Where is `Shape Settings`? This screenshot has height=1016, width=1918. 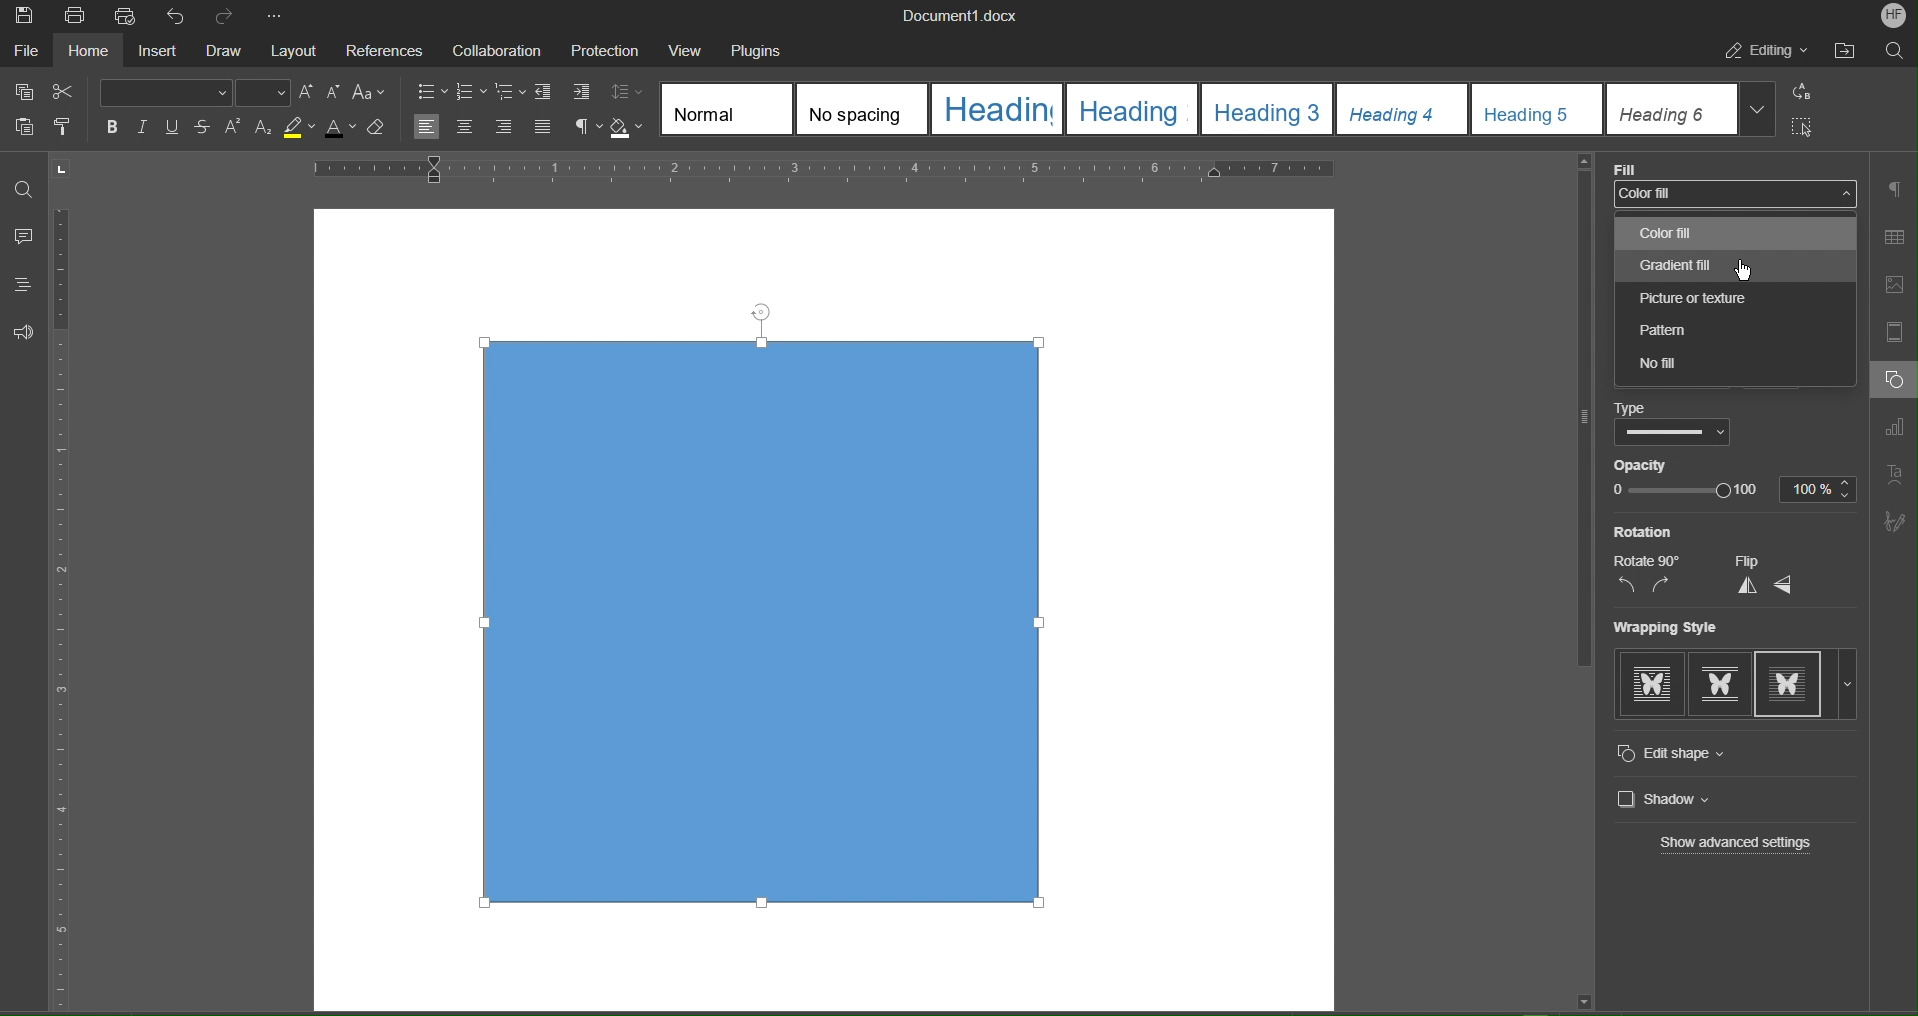 Shape Settings is located at coordinates (1893, 381).